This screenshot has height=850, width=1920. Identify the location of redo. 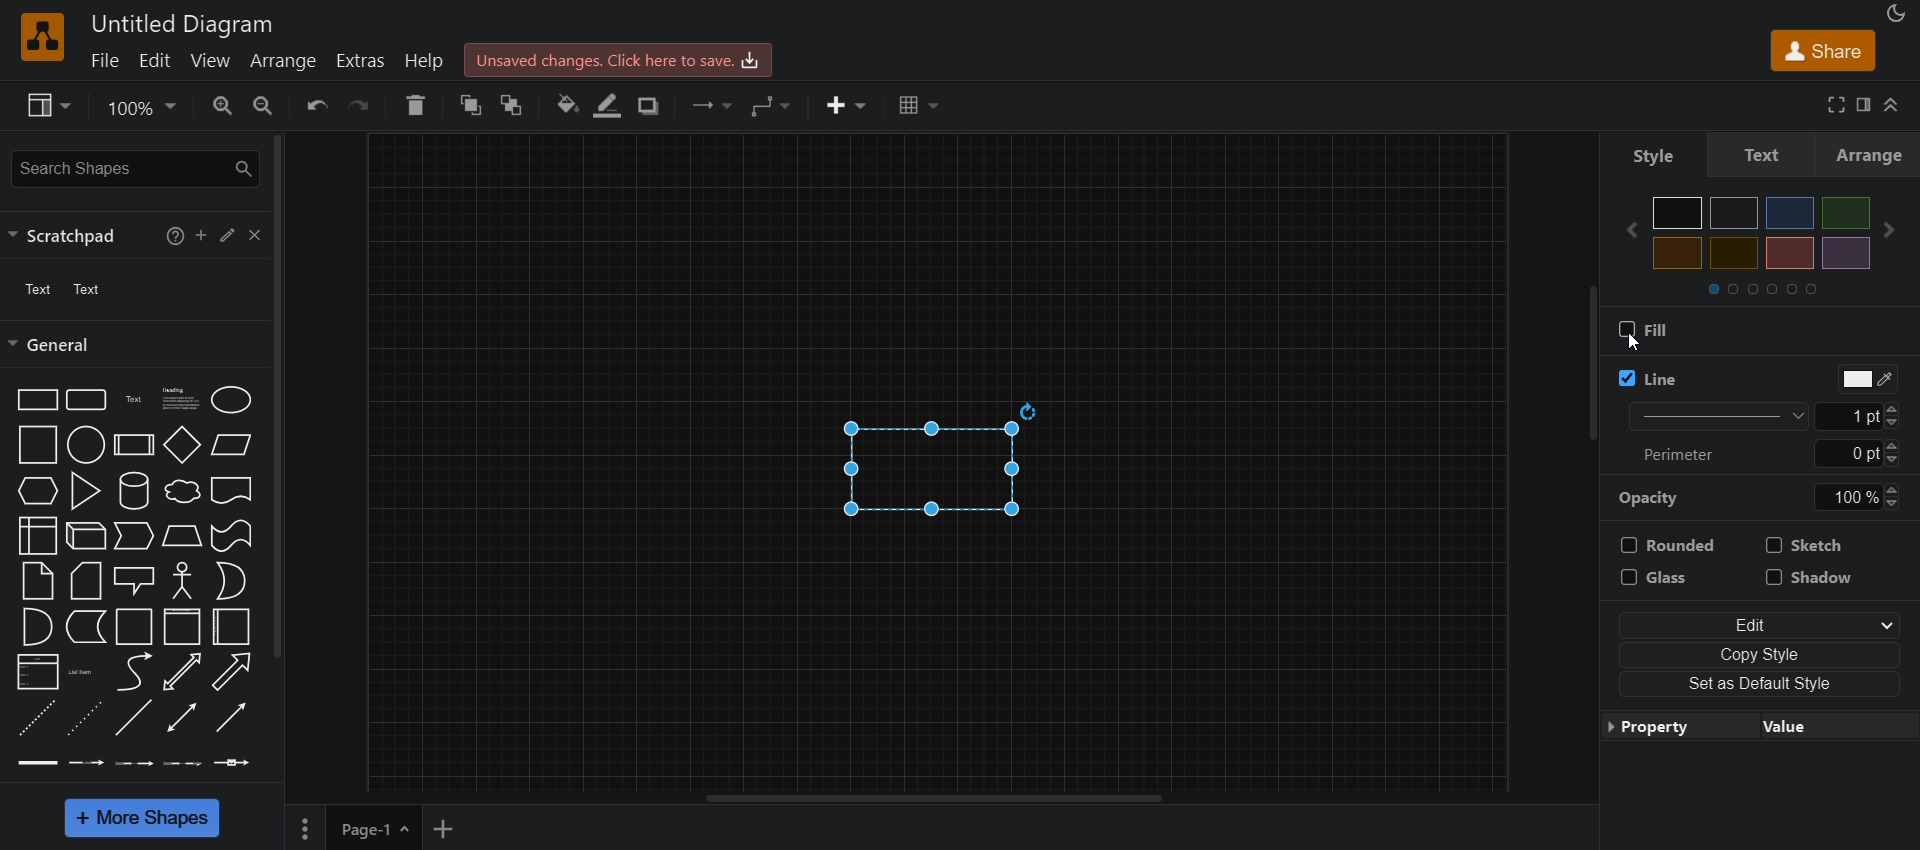
(366, 104).